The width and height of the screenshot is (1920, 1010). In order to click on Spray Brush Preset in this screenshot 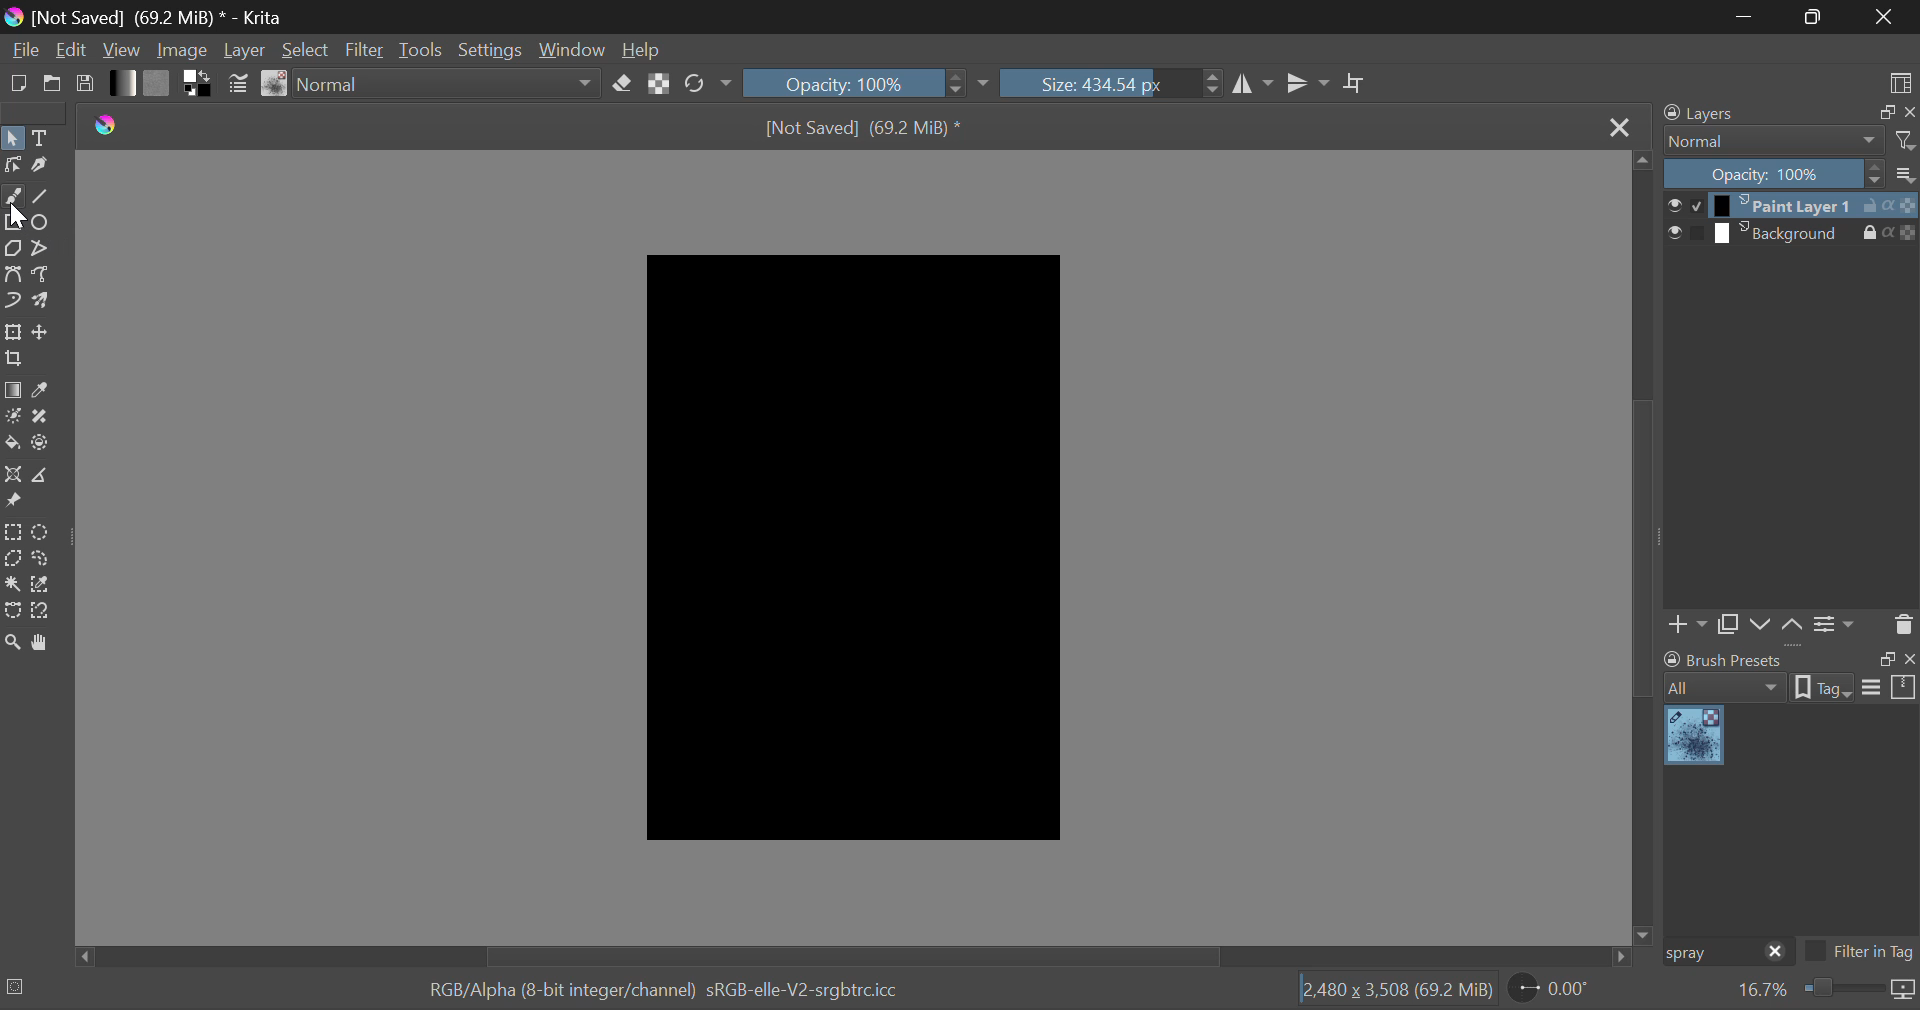, I will do `click(1694, 737)`.